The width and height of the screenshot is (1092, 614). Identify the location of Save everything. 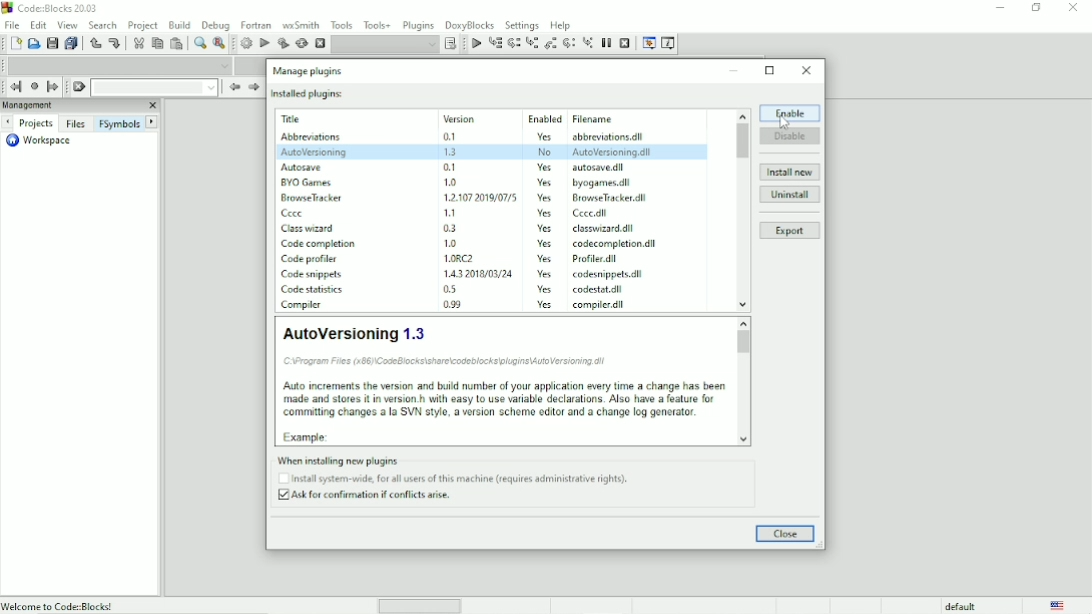
(73, 43).